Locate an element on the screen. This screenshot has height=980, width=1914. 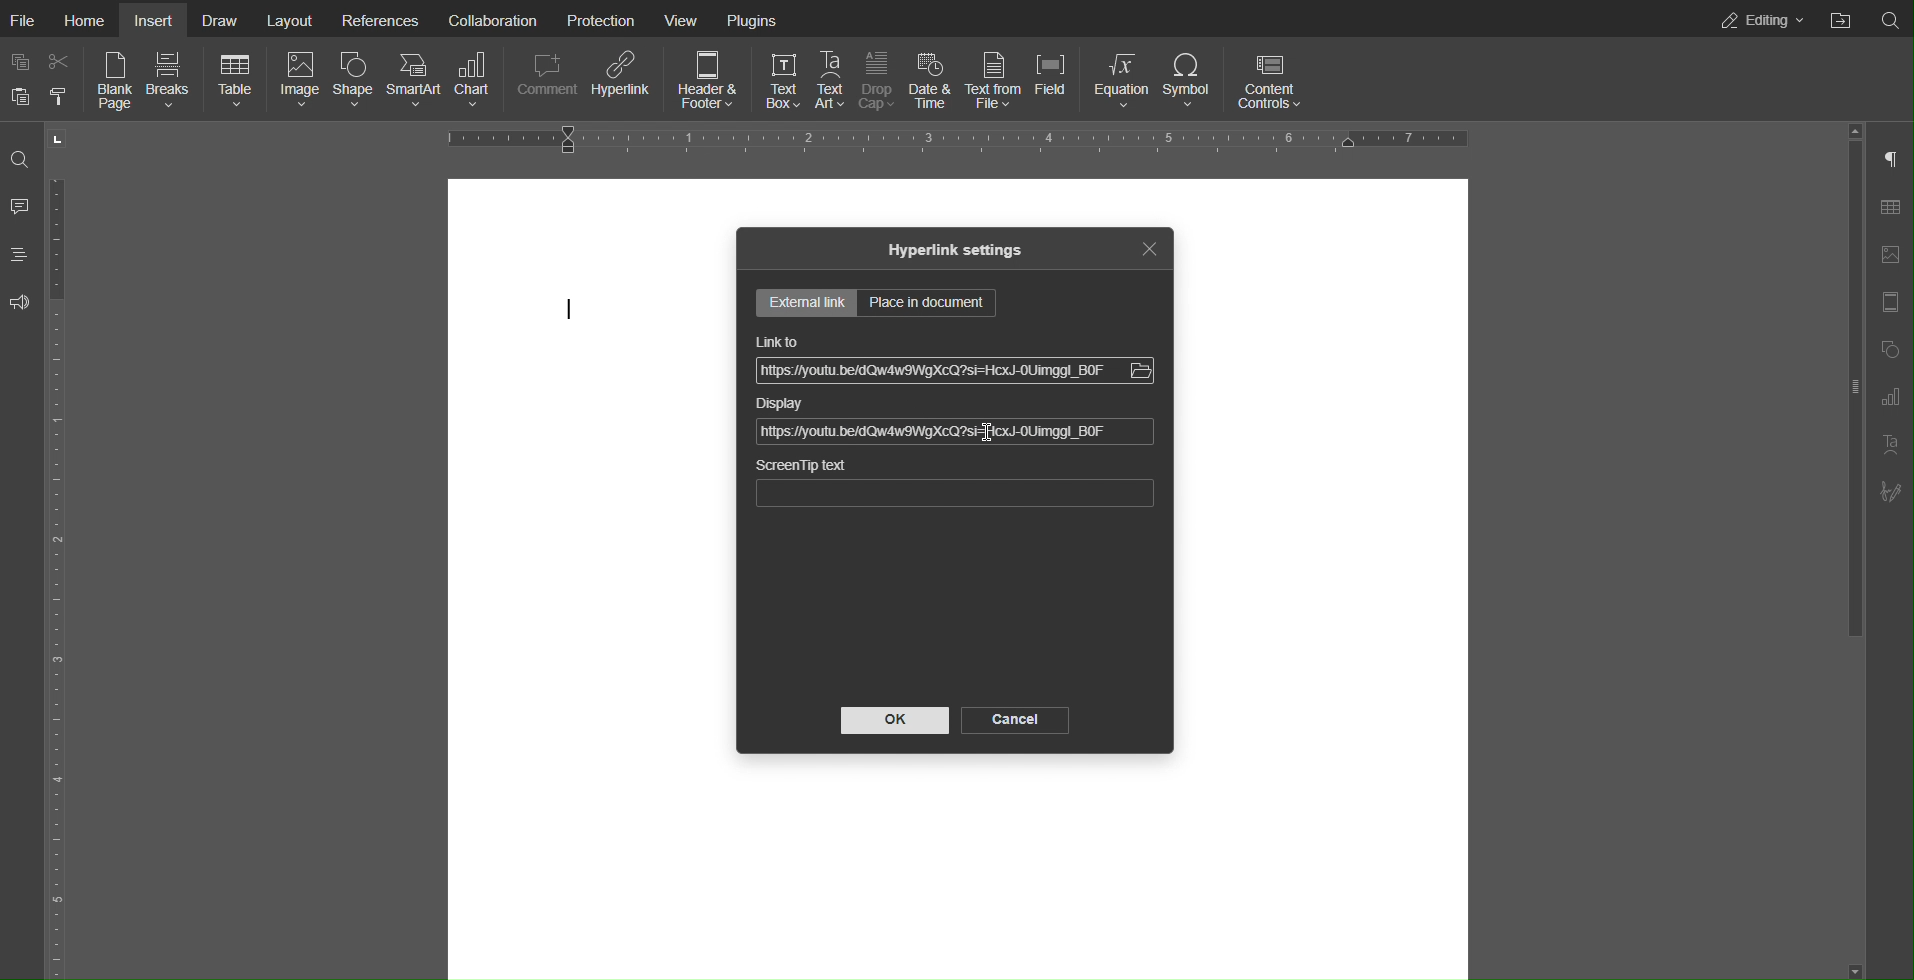
Protection is located at coordinates (597, 18).